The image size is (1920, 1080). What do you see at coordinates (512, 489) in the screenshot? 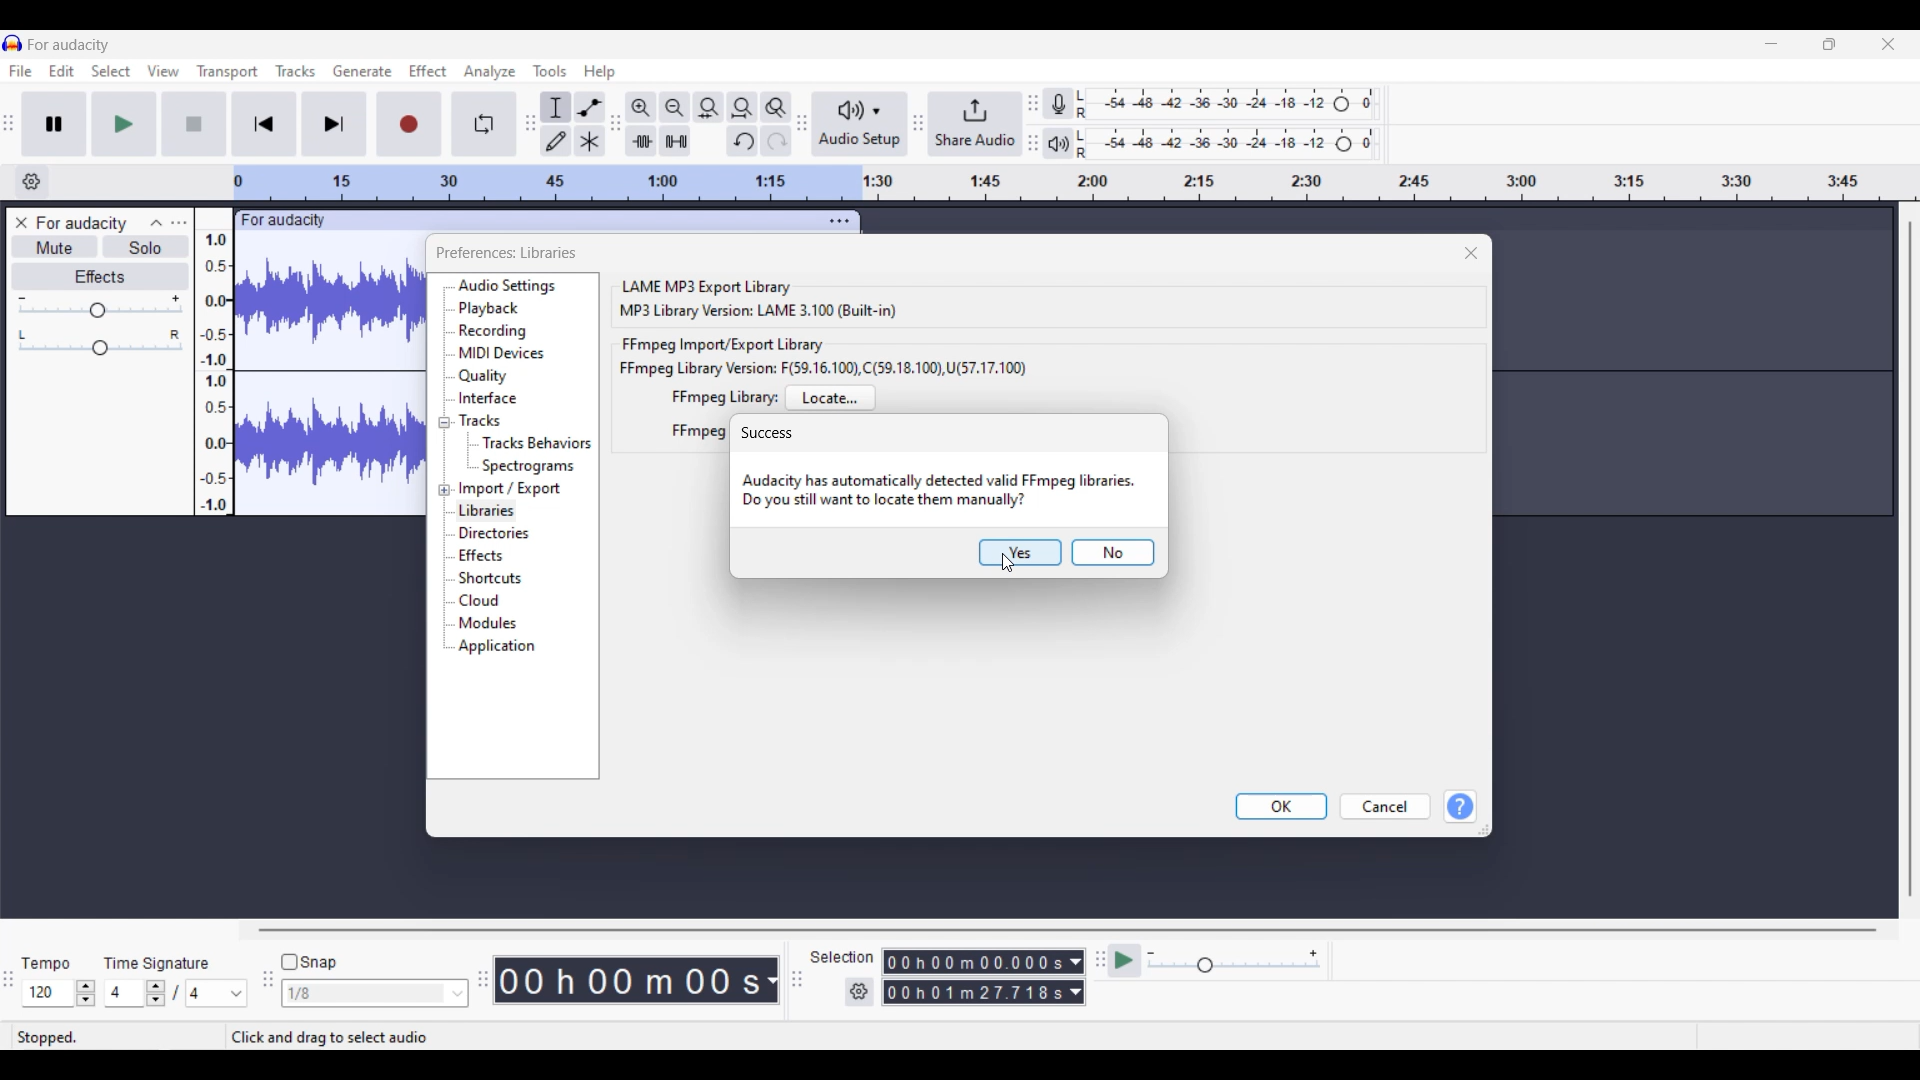
I see `Import/Export` at bounding box center [512, 489].